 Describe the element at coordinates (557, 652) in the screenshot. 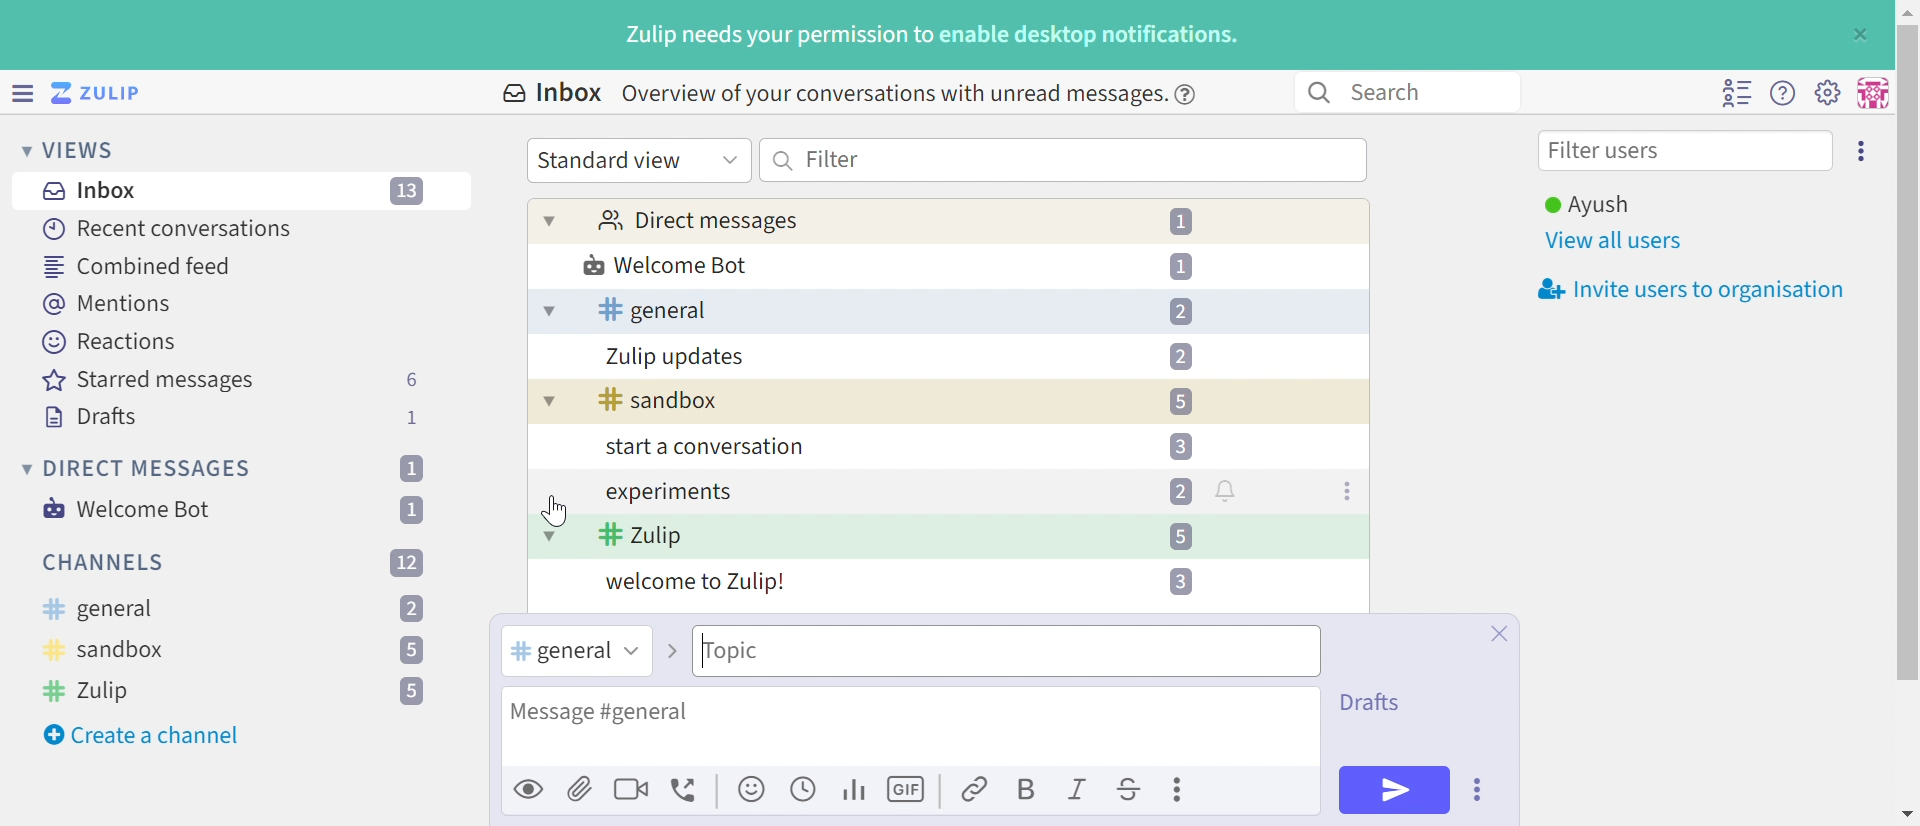

I see `#general` at that location.